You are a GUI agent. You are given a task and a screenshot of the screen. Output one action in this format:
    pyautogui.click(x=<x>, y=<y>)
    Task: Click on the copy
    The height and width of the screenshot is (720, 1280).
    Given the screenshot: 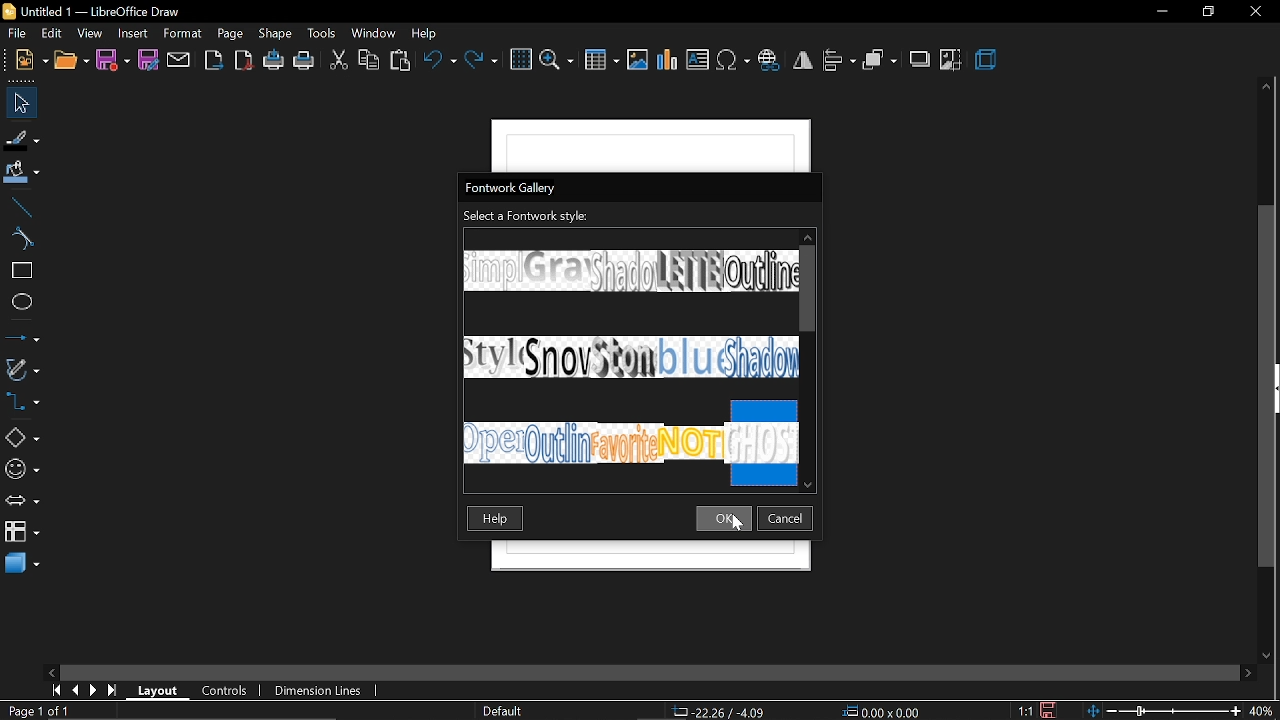 What is the action you would take?
    pyautogui.click(x=370, y=60)
    